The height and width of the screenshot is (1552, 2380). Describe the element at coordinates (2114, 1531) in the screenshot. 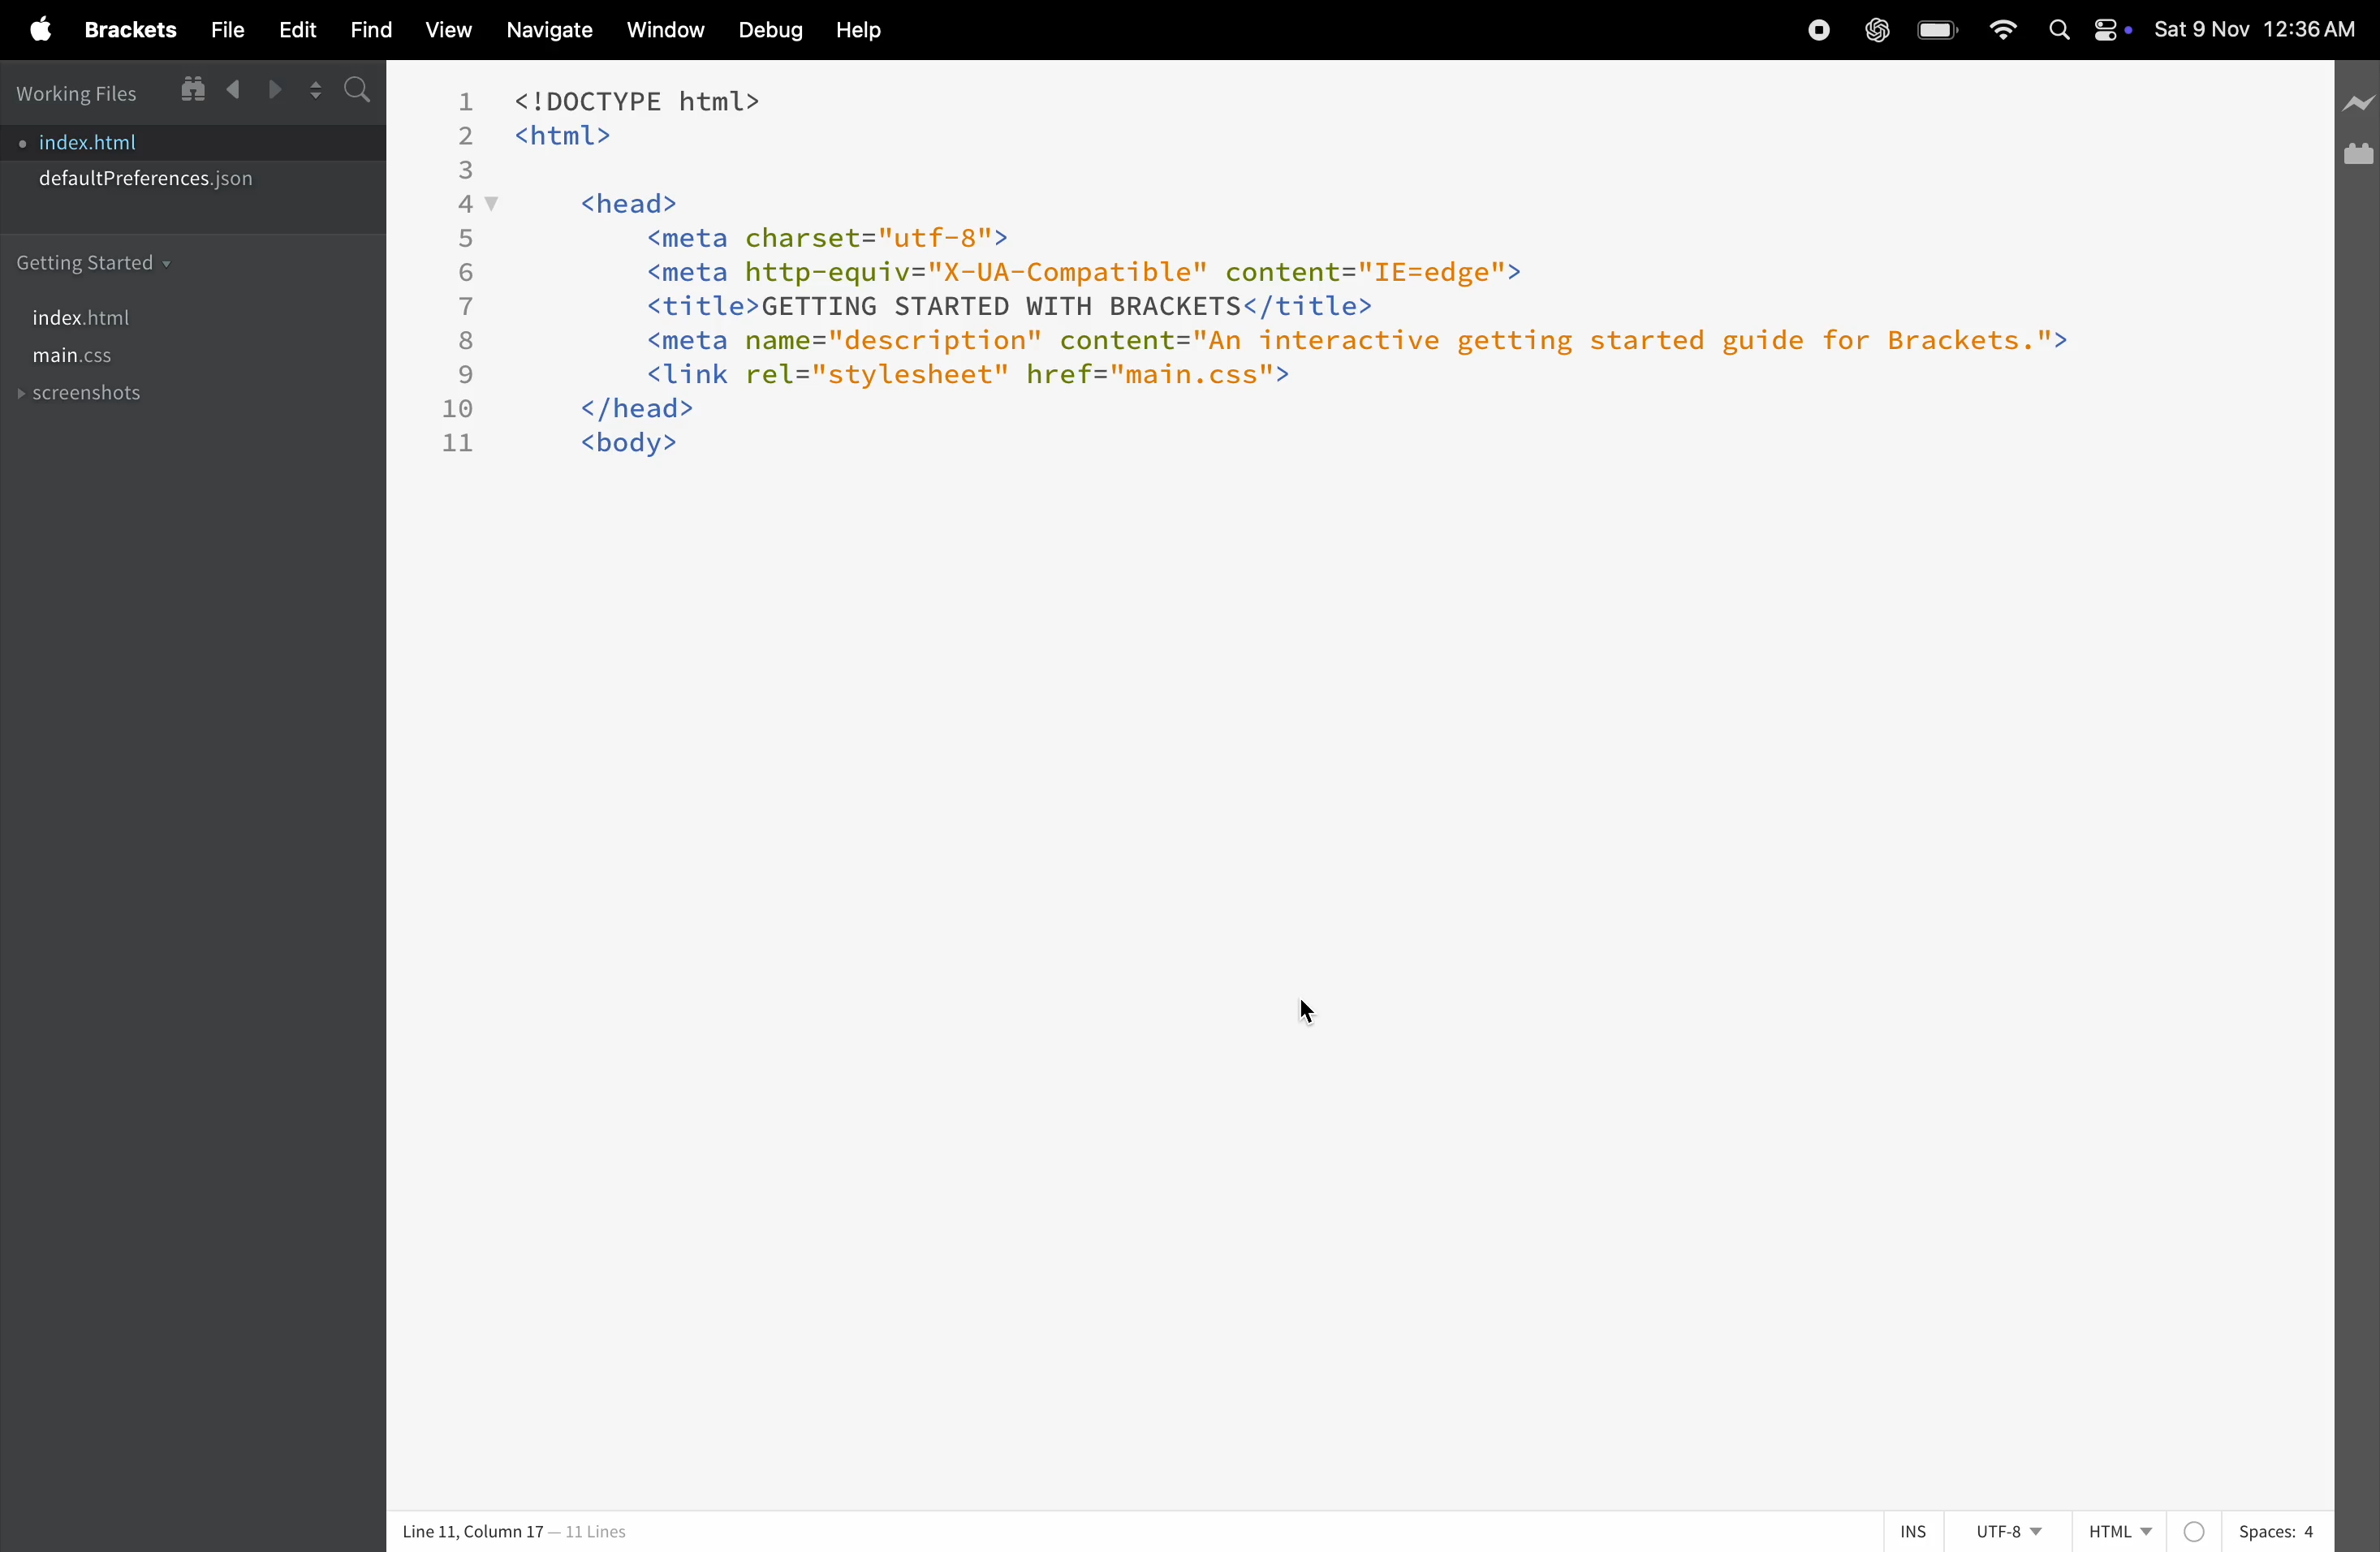

I see `html` at that location.